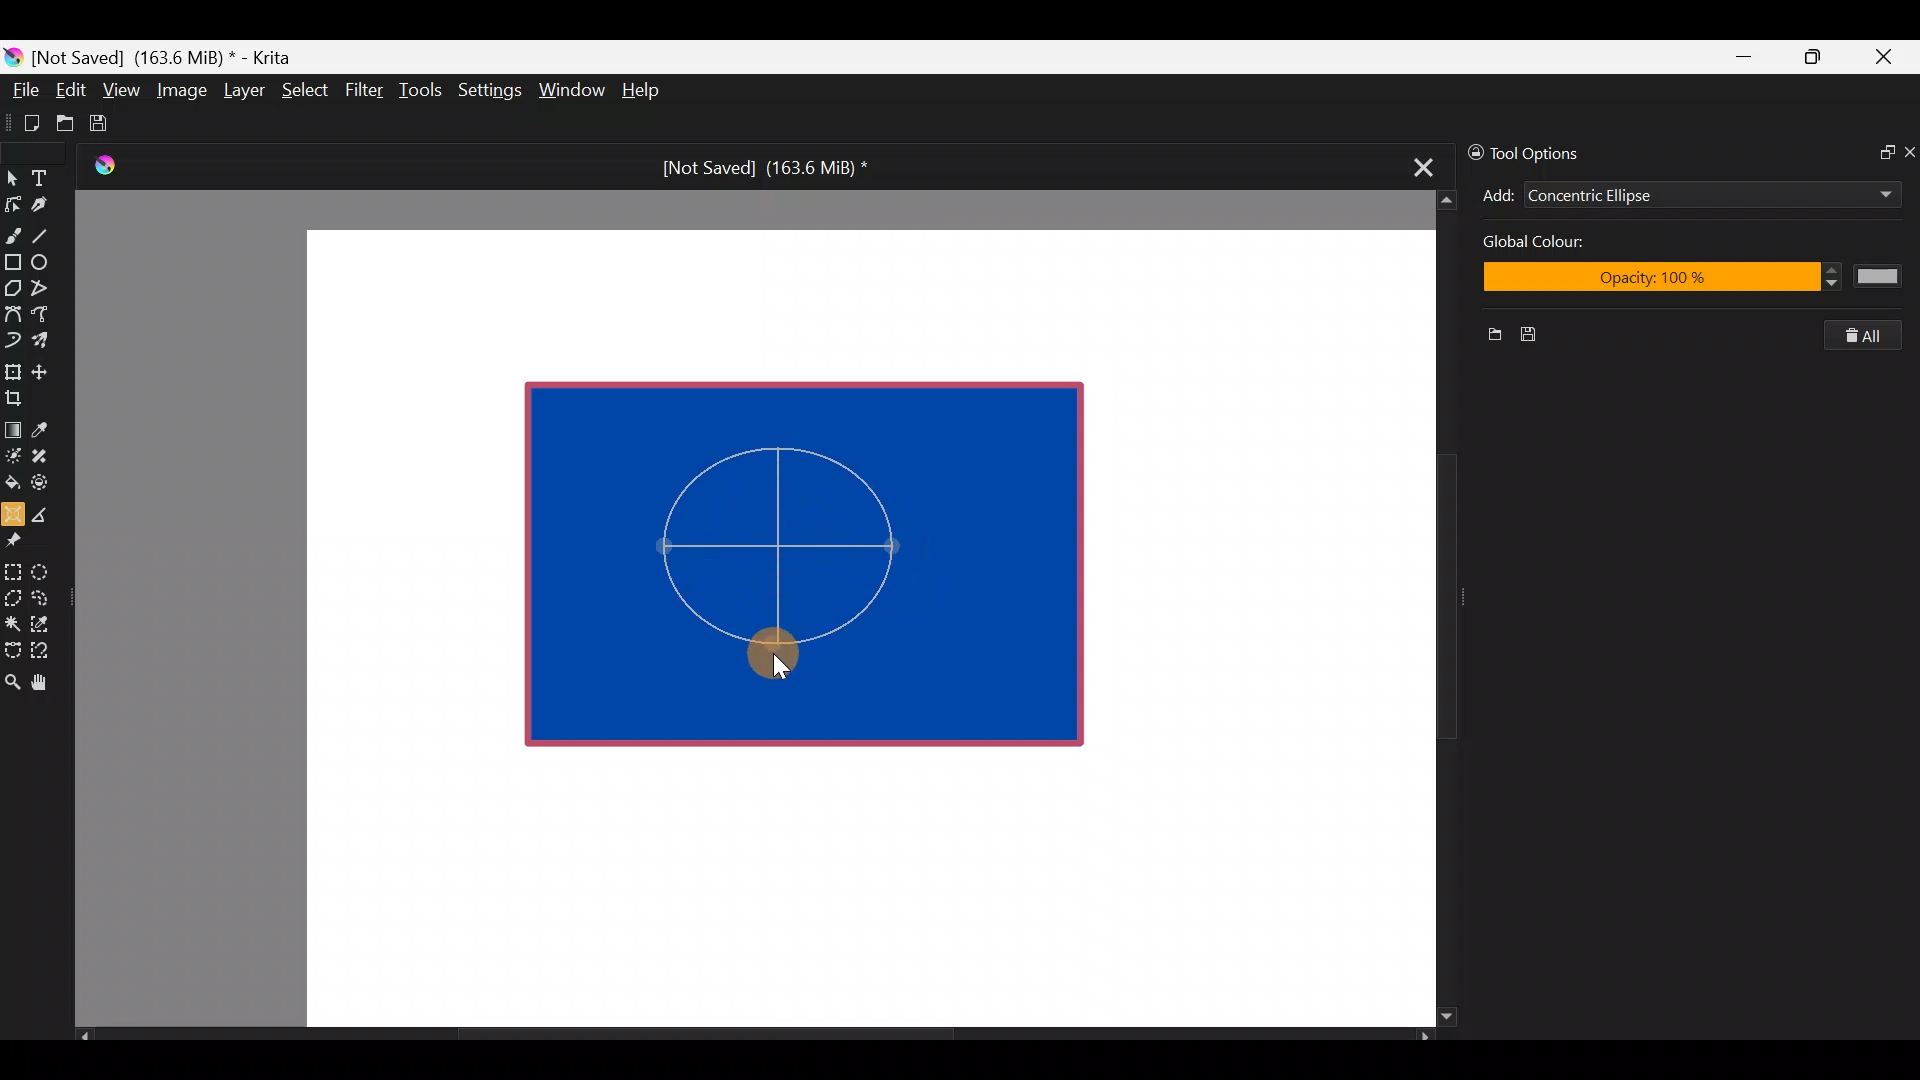 This screenshot has height=1080, width=1920. I want to click on Layer, so click(242, 95).